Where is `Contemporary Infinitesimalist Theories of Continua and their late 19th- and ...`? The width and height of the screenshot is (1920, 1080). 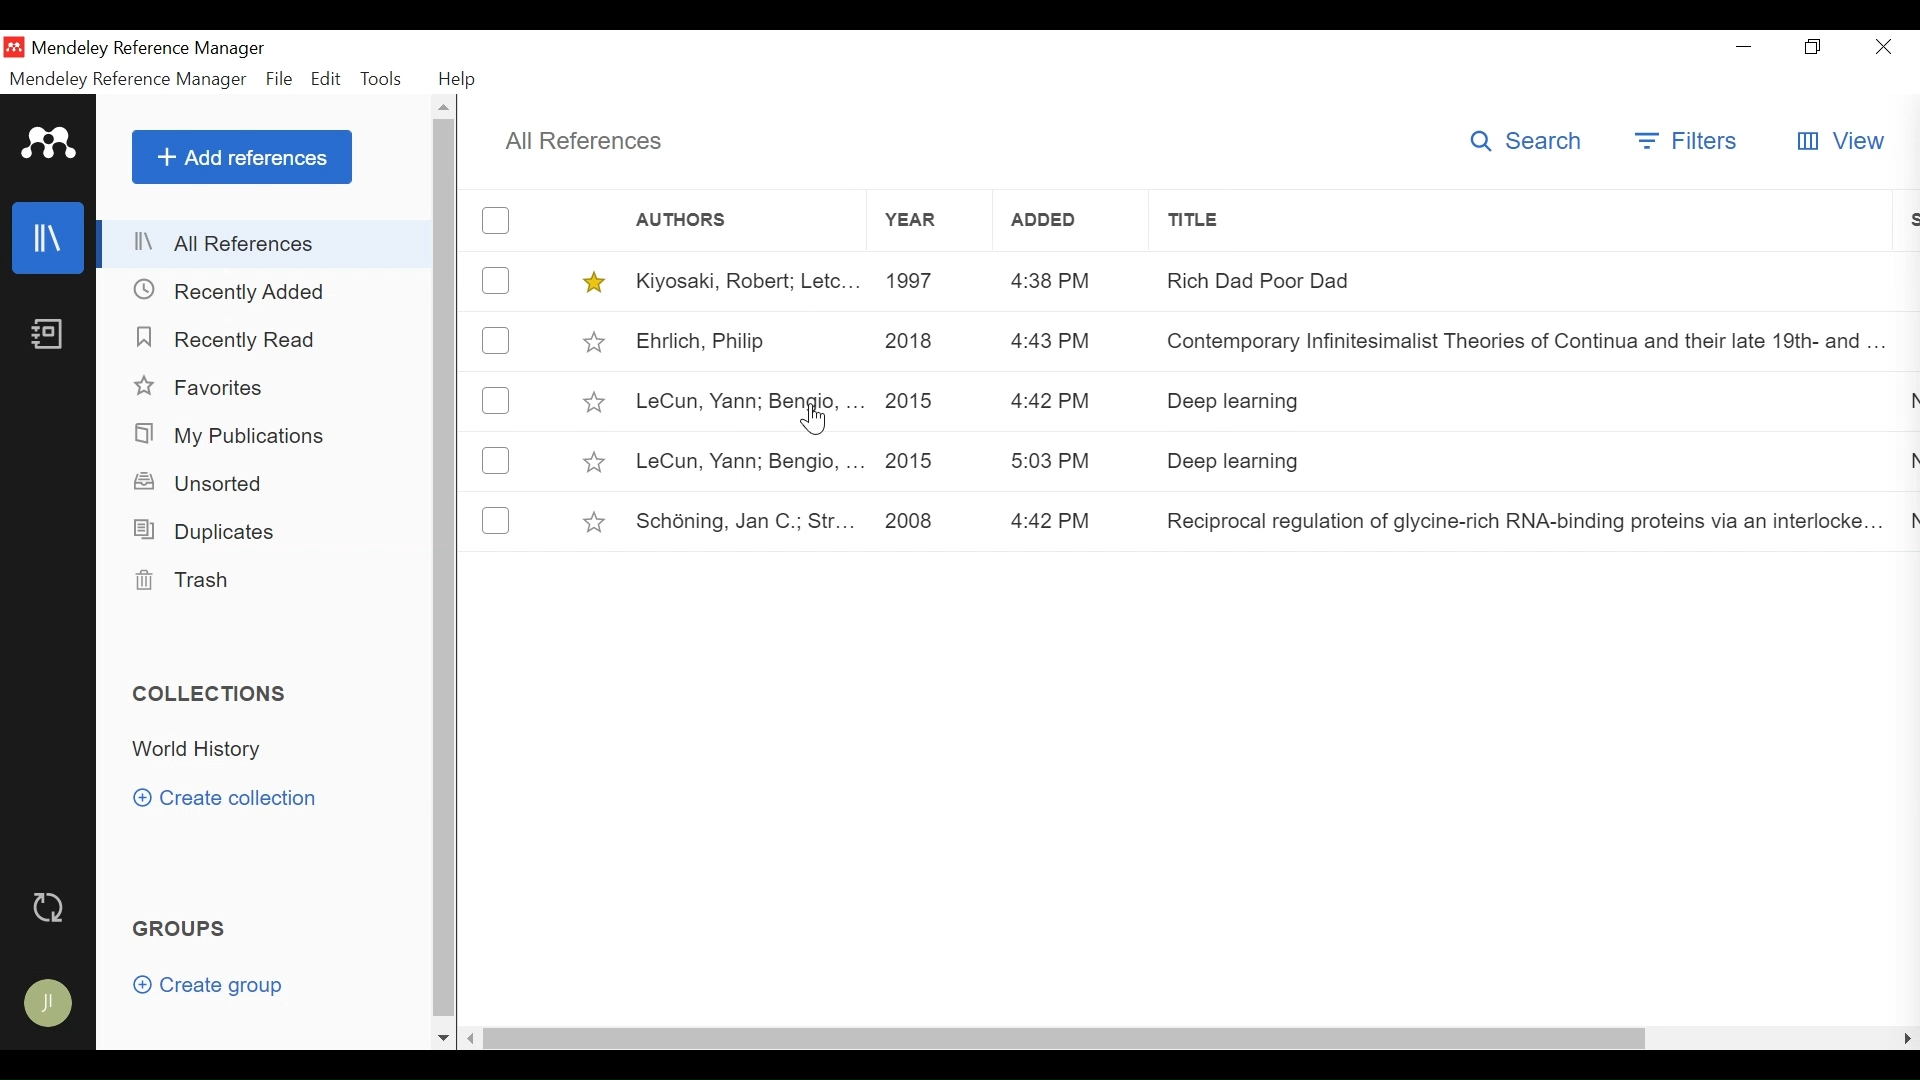
Contemporary Infinitesimalist Theories of Continua and their late 19th- and ... is located at coordinates (1512, 343).